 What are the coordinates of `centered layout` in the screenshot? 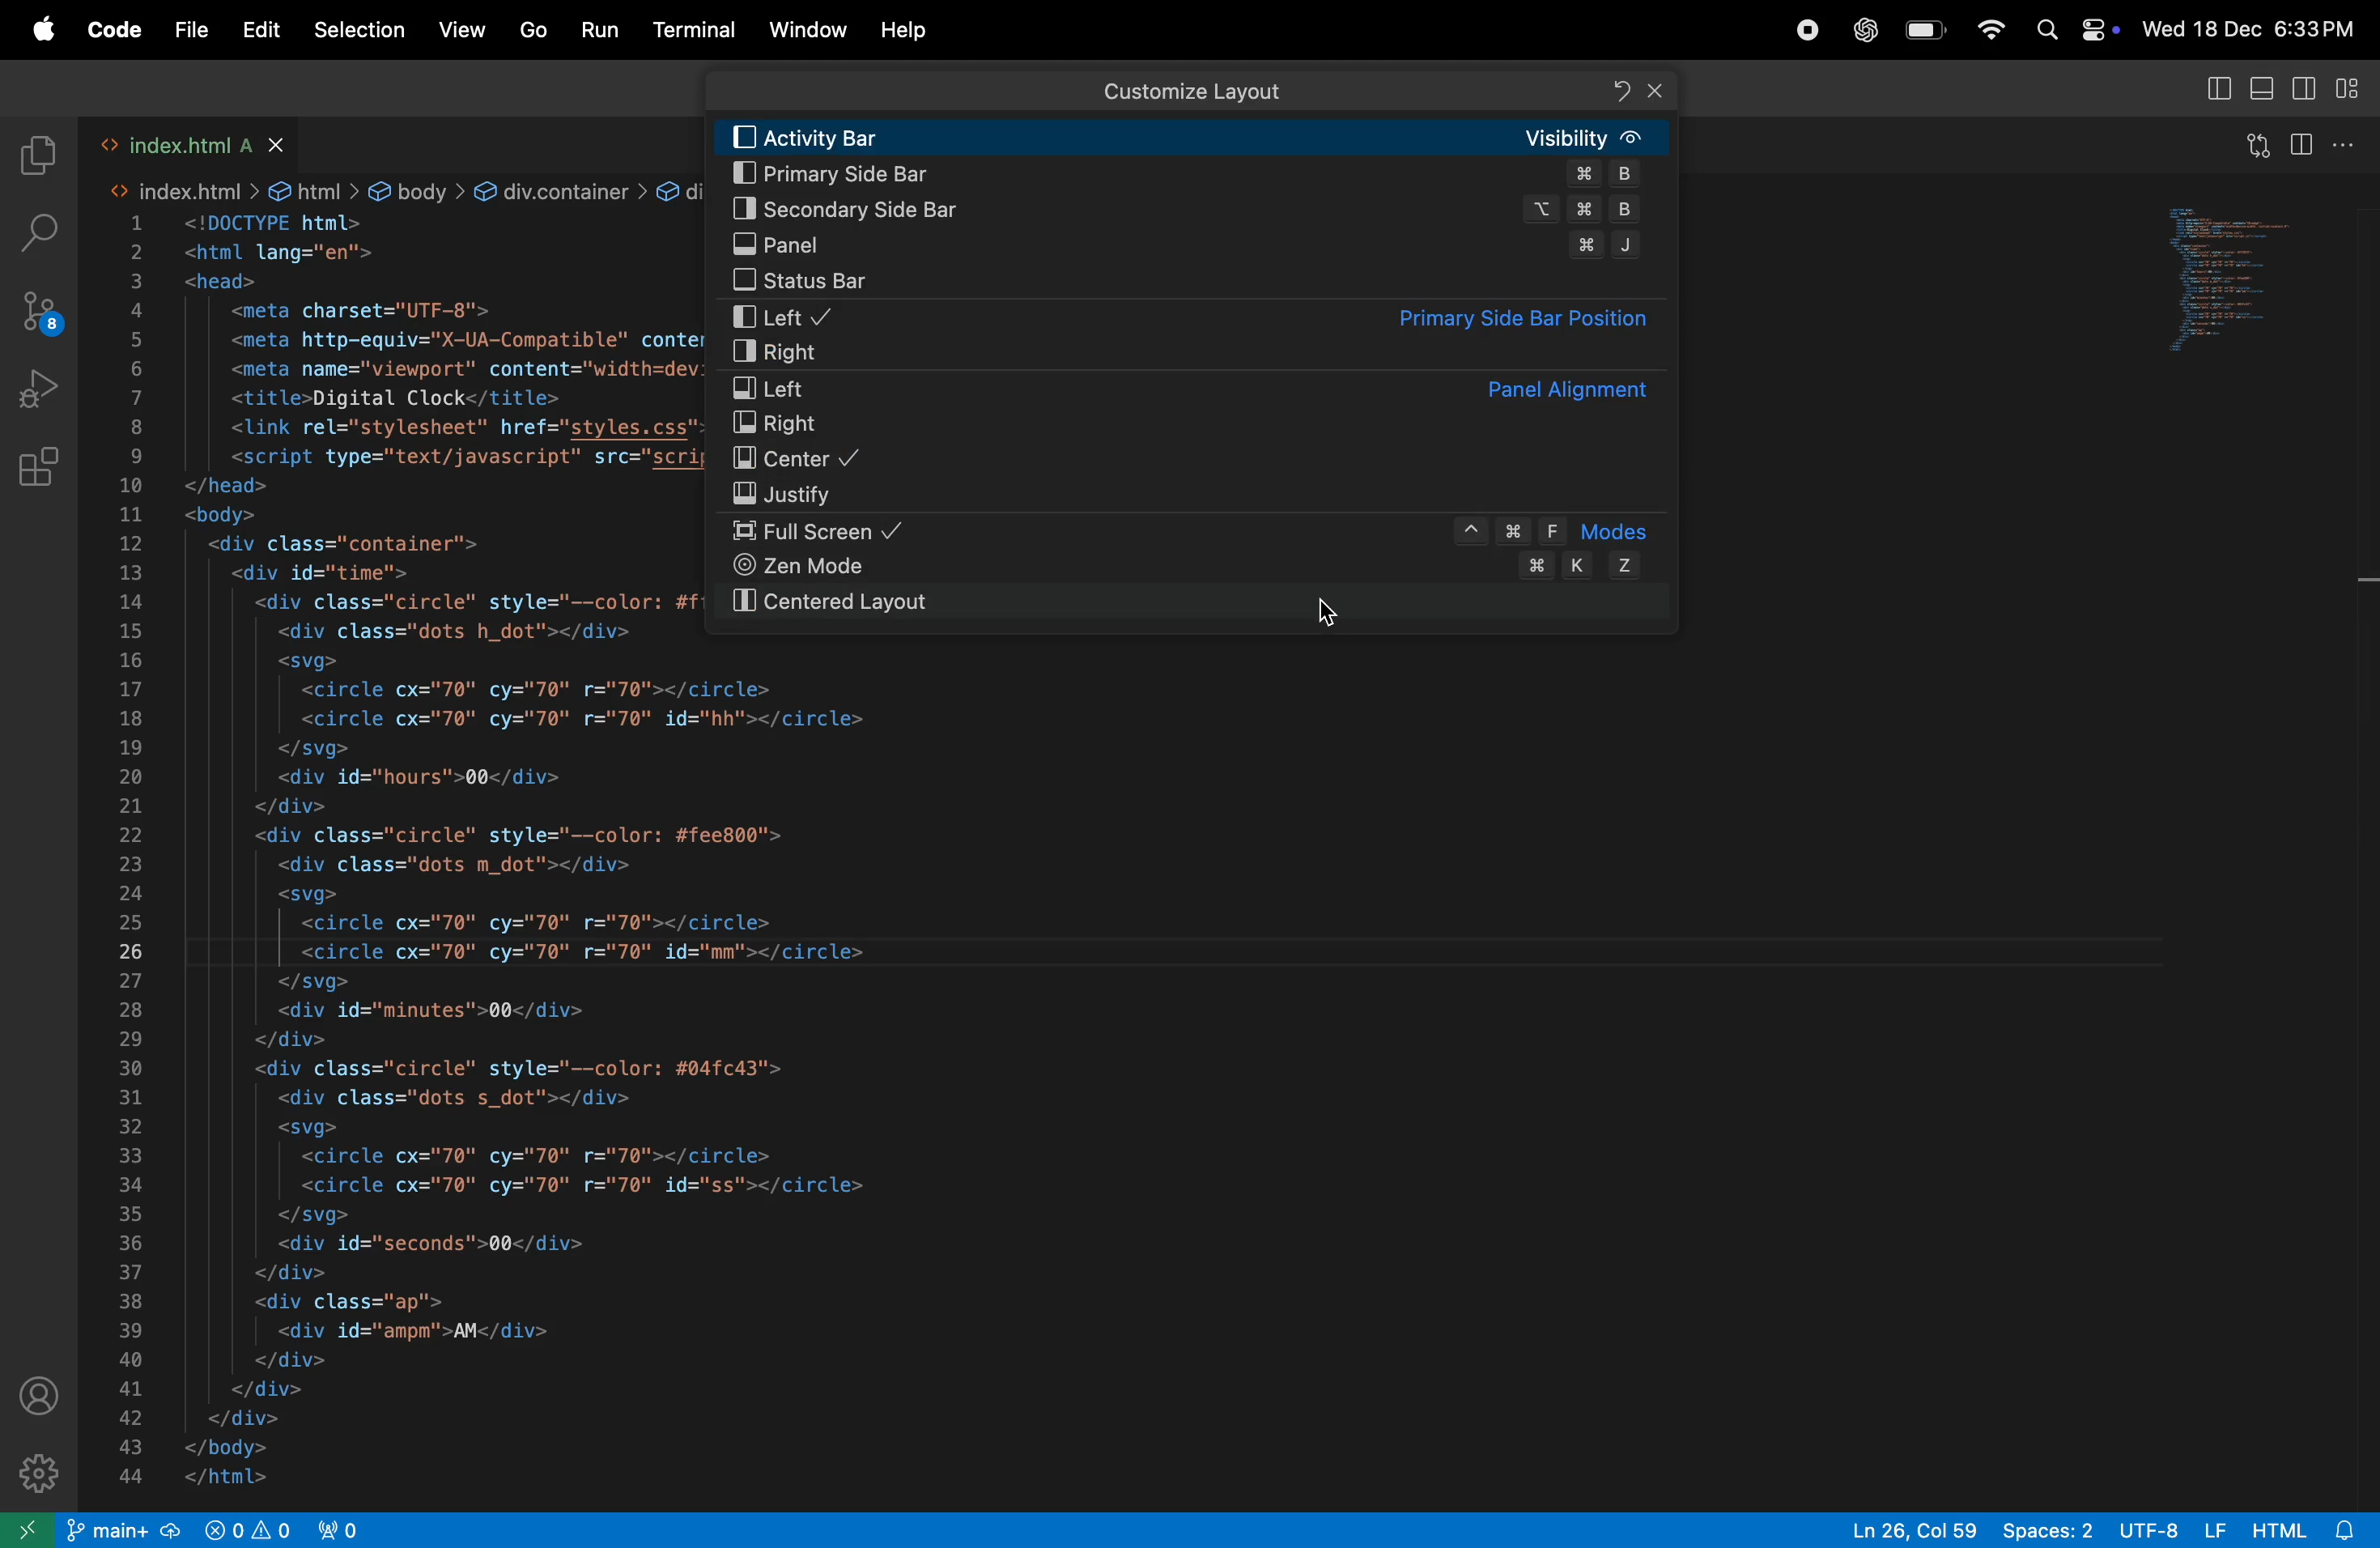 It's located at (1198, 604).